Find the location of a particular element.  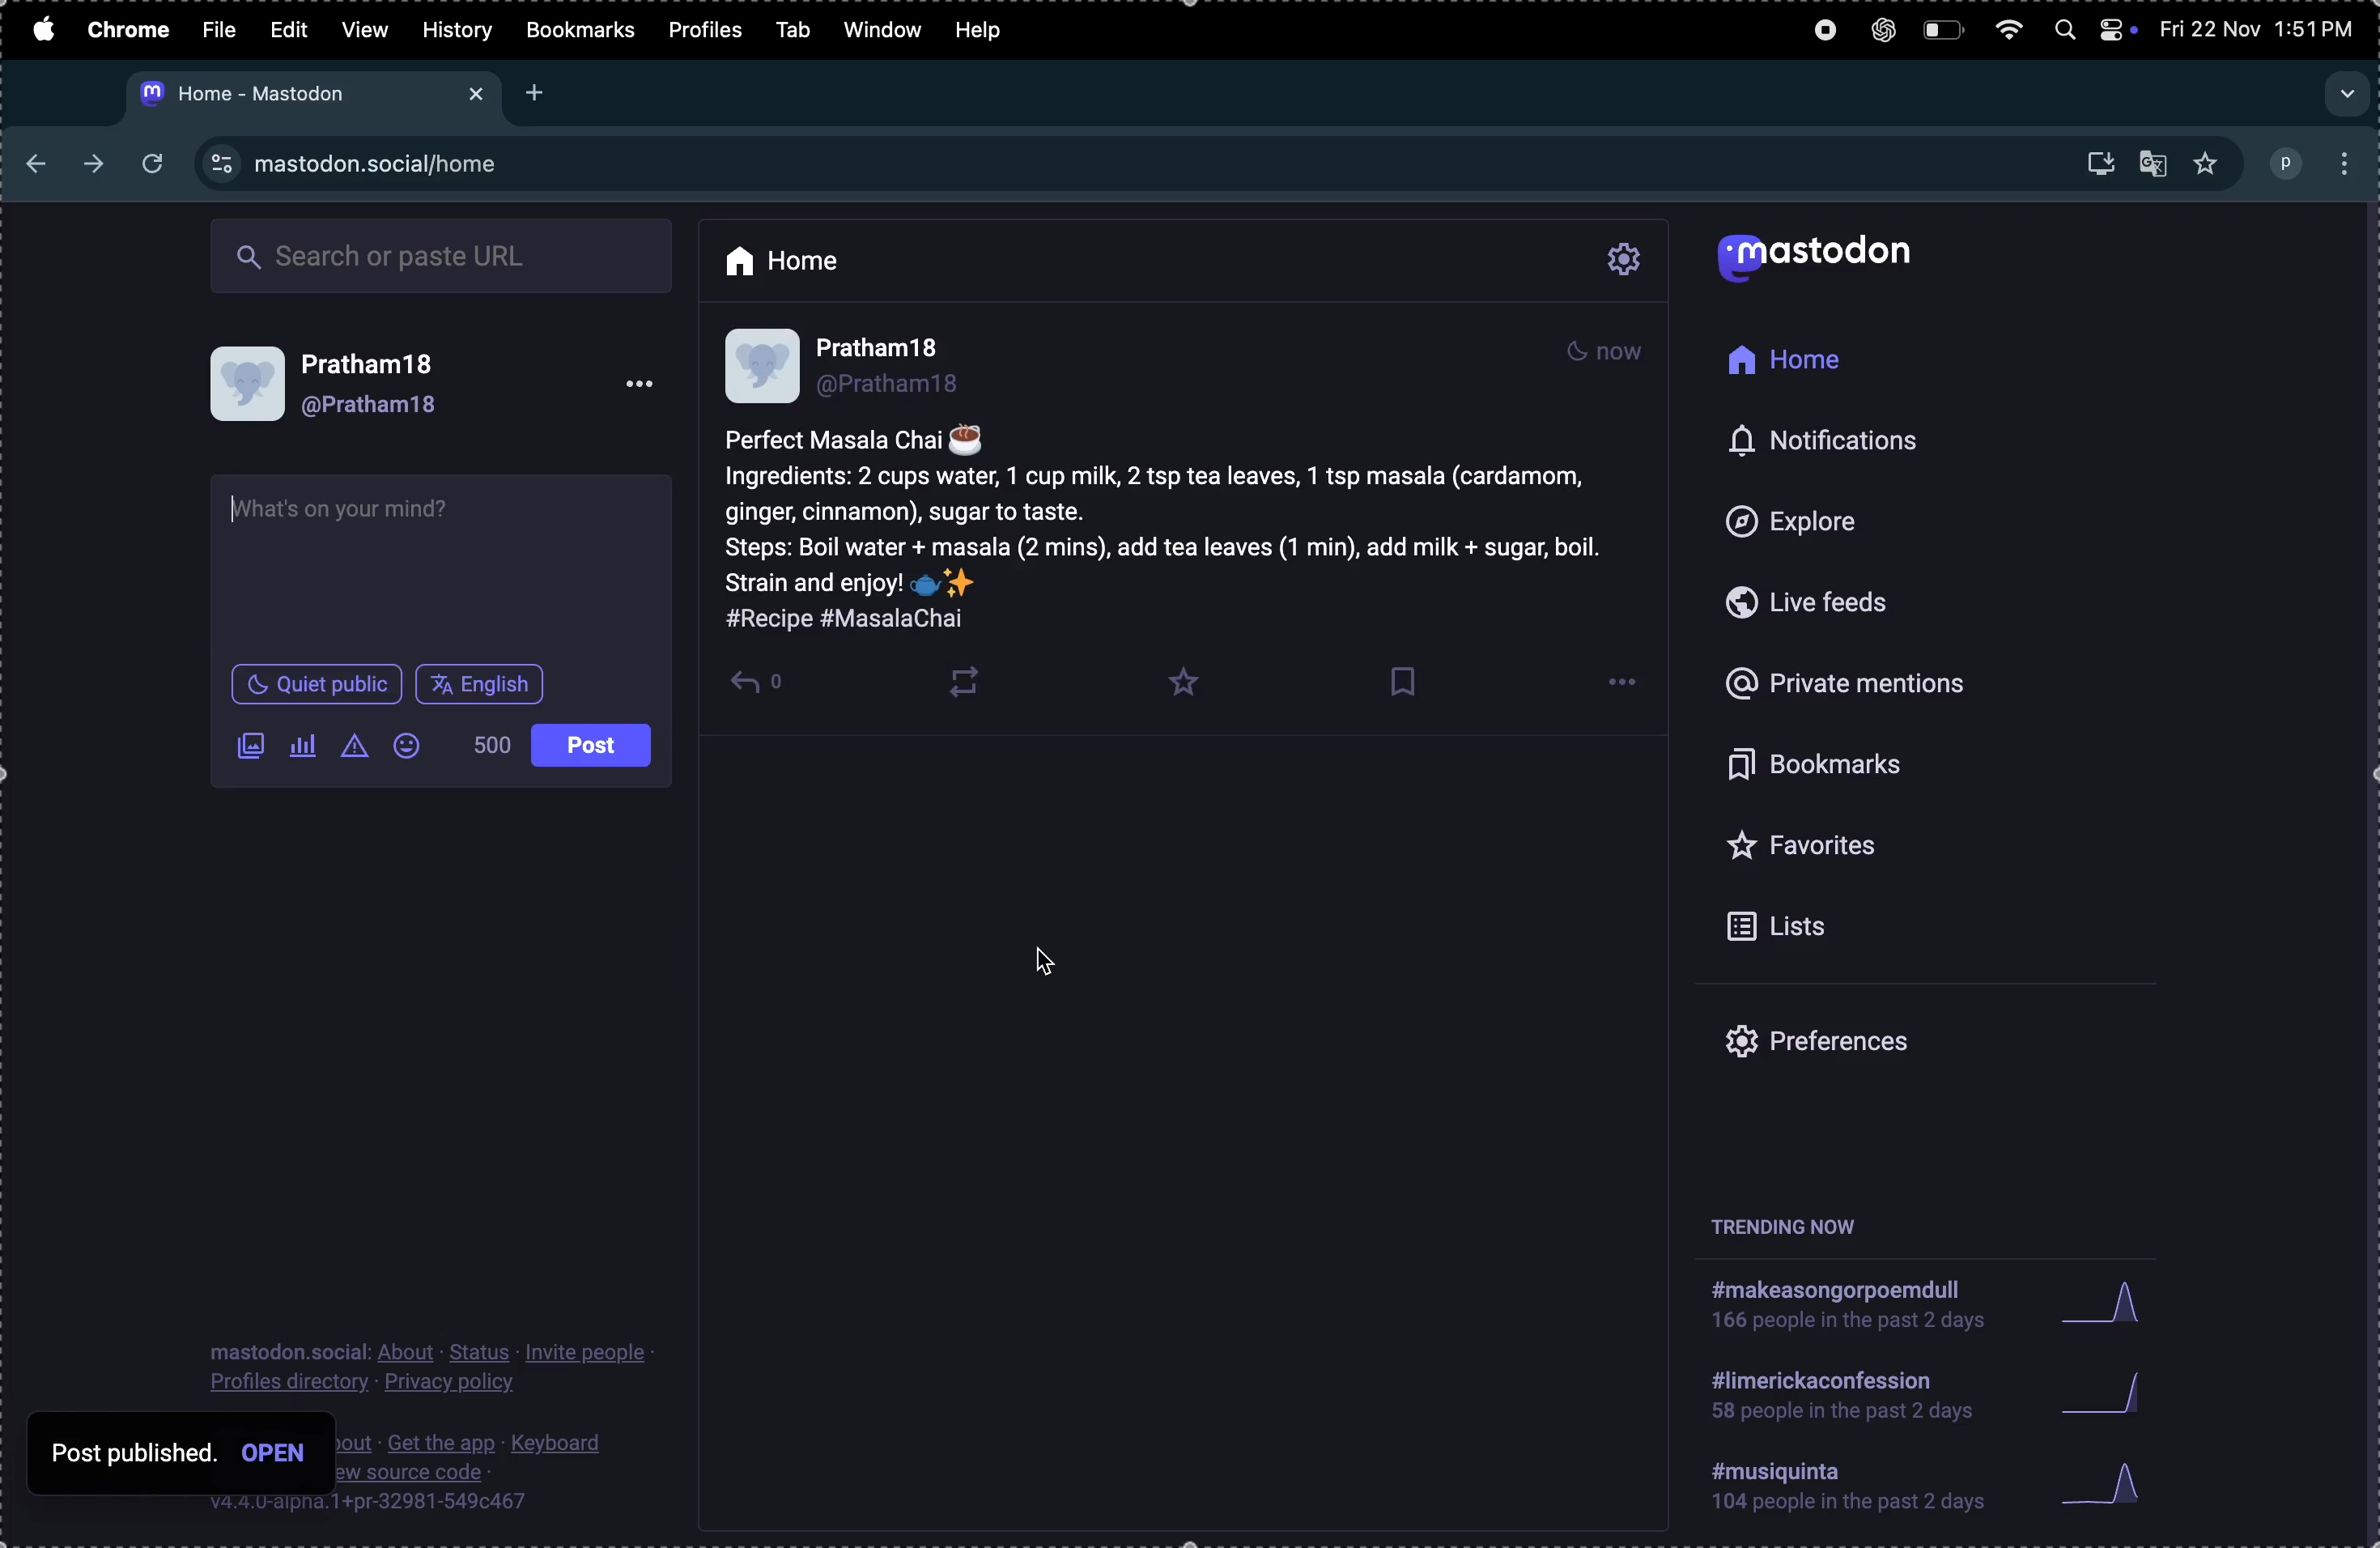

search box is located at coordinates (436, 252).